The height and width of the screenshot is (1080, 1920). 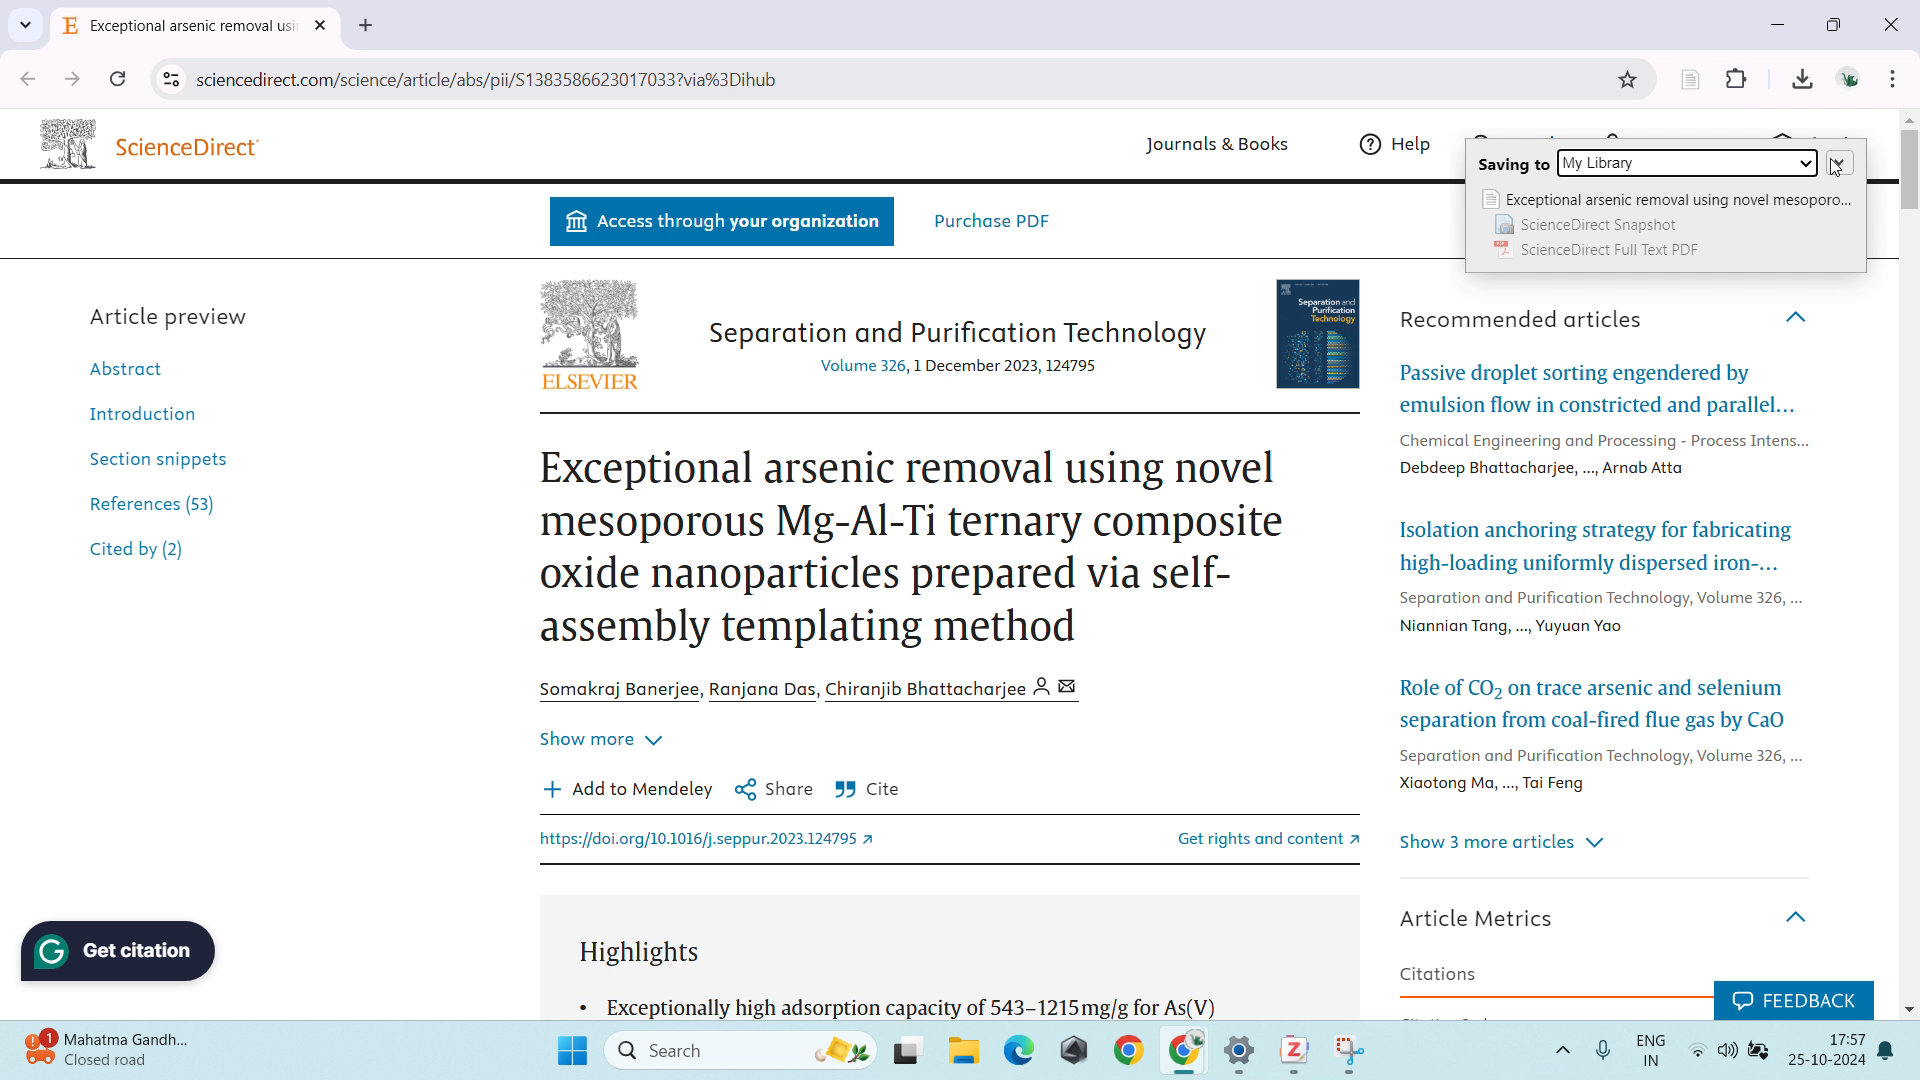 I want to click on expand for the menu, so click(x=1843, y=160).